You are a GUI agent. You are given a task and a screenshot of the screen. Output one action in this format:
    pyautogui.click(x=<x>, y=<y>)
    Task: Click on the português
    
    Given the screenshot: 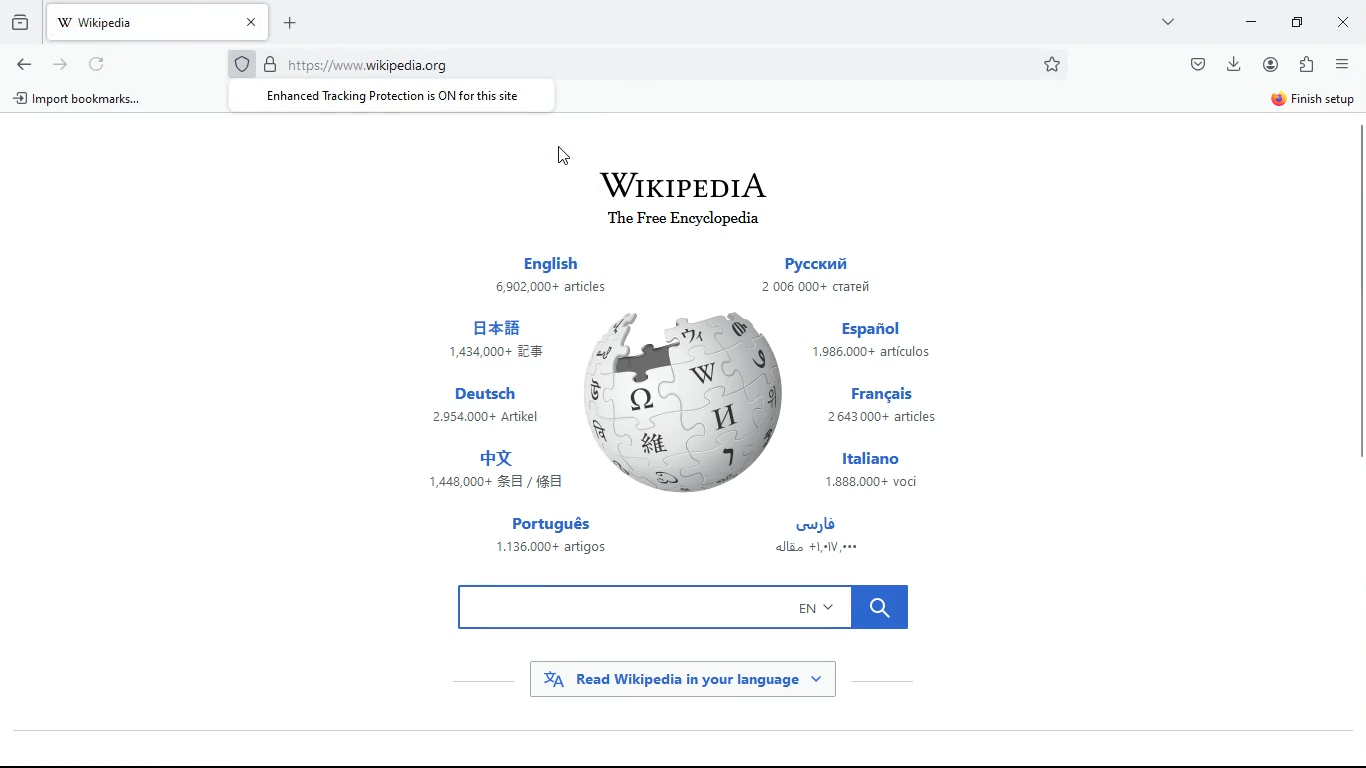 What is the action you would take?
    pyautogui.click(x=552, y=534)
    